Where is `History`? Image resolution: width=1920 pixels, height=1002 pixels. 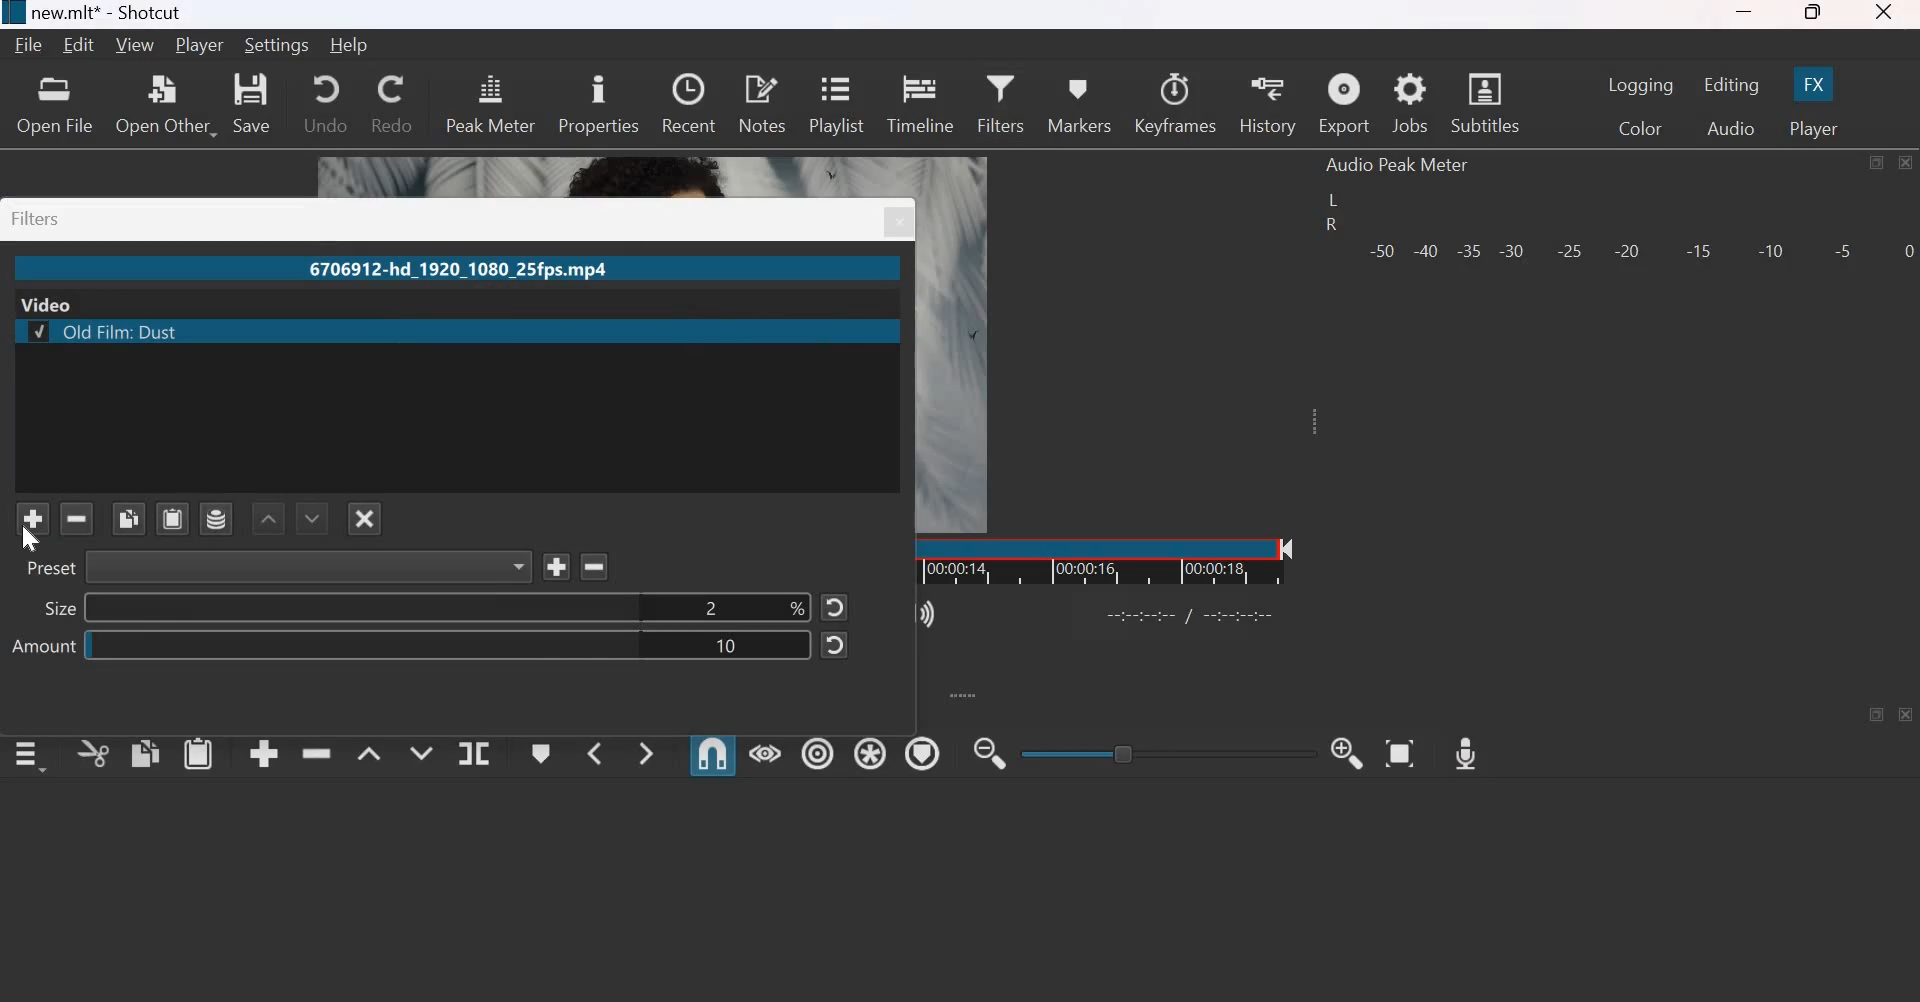 History is located at coordinates (1269, 104).